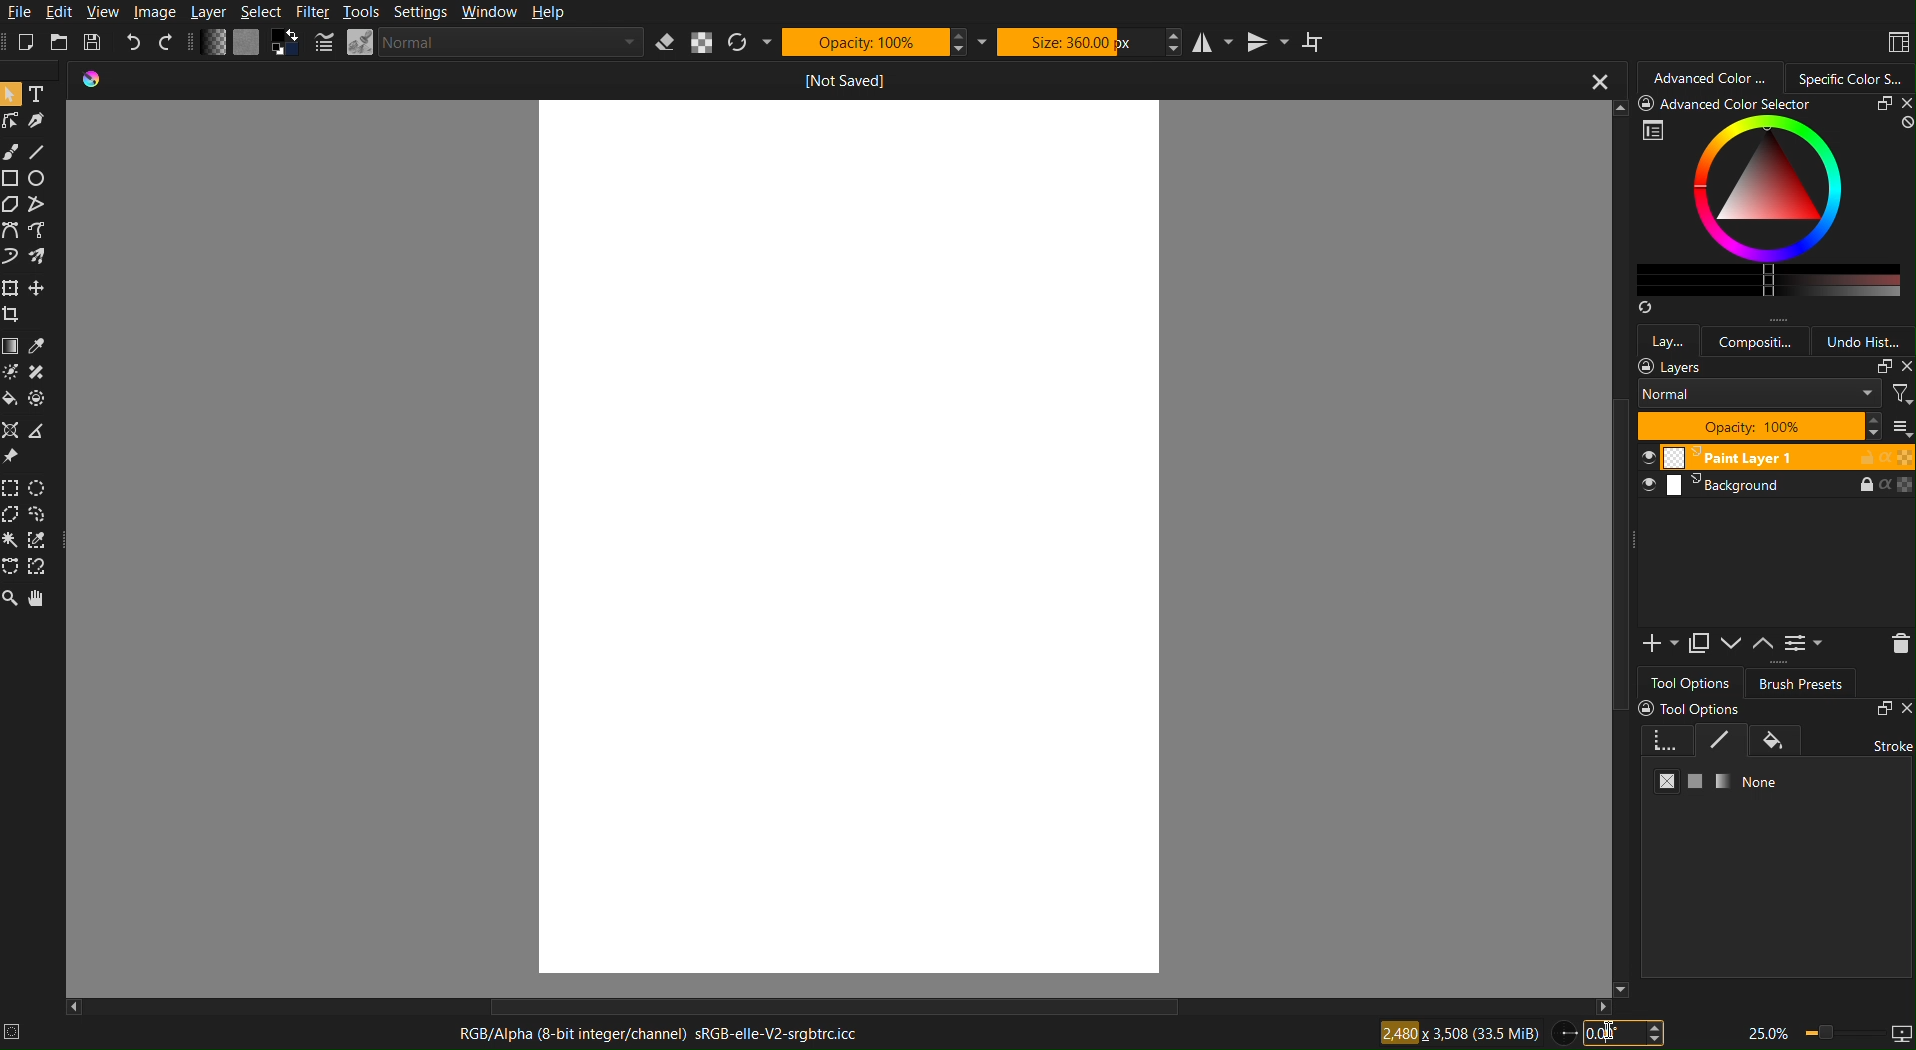 This screenshot has height=1050, width=1916. What do you see at coordinates (1660, 644) in the screenshot?
I see `Add Layer` at bounding box center [1660, 644].